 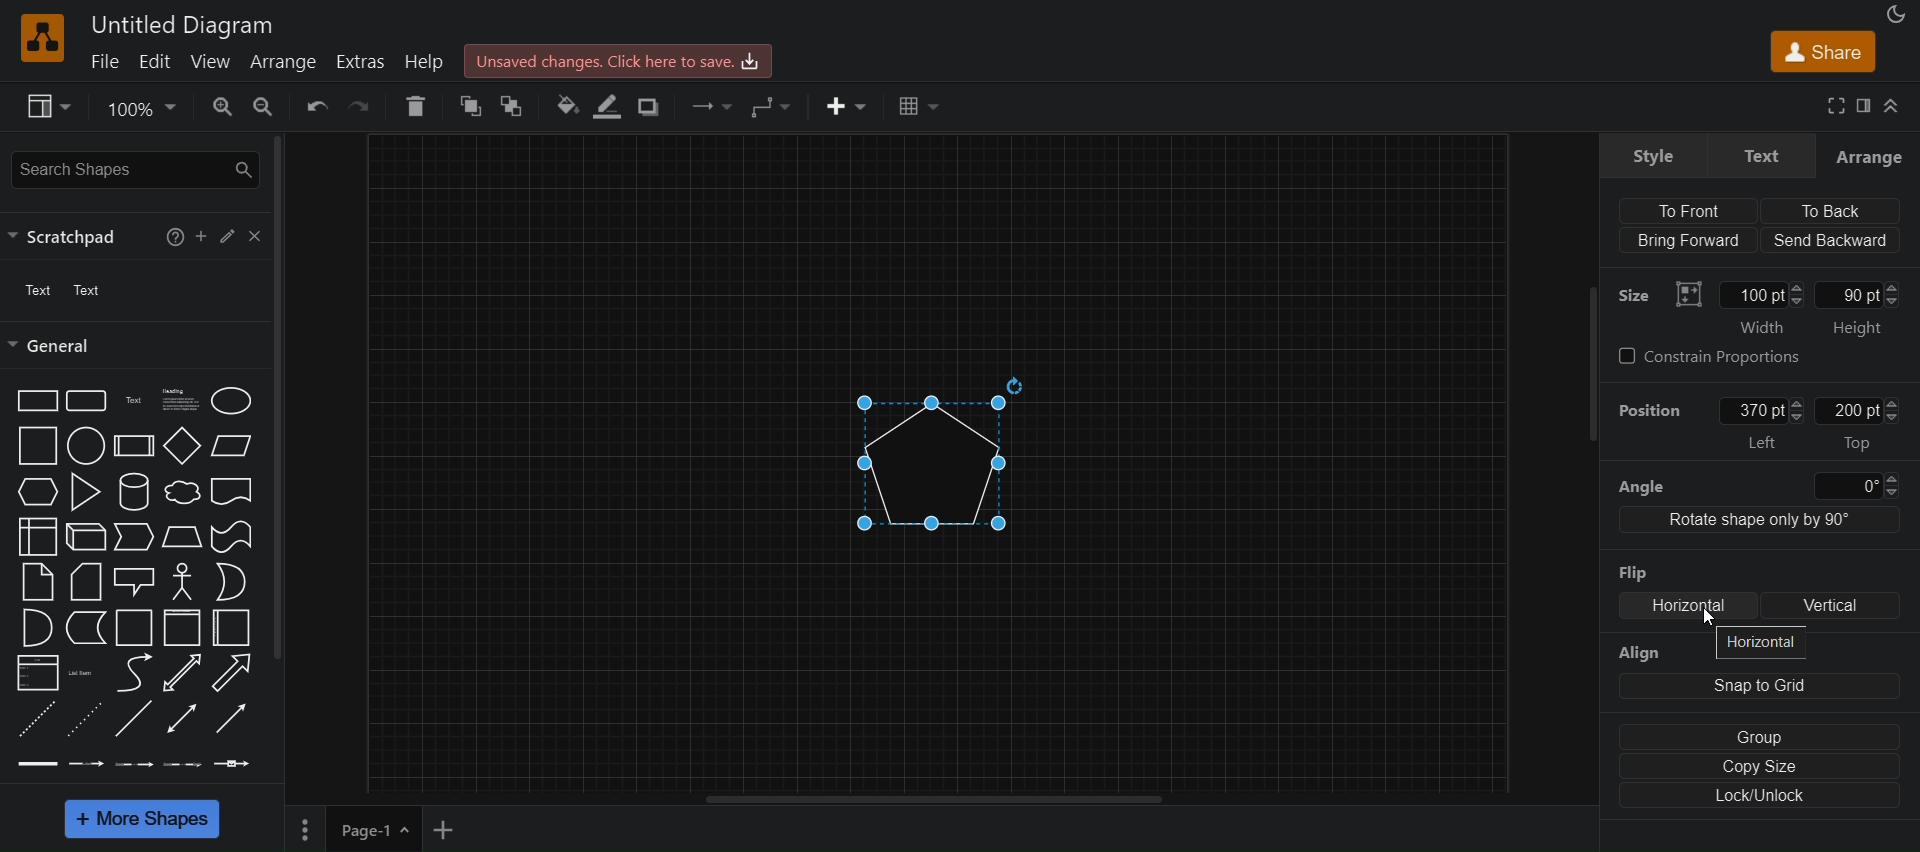 What do you see at coordinates (1759, 766) in the screenshot?
I see `copy size` at bounding box center [1759, 766].